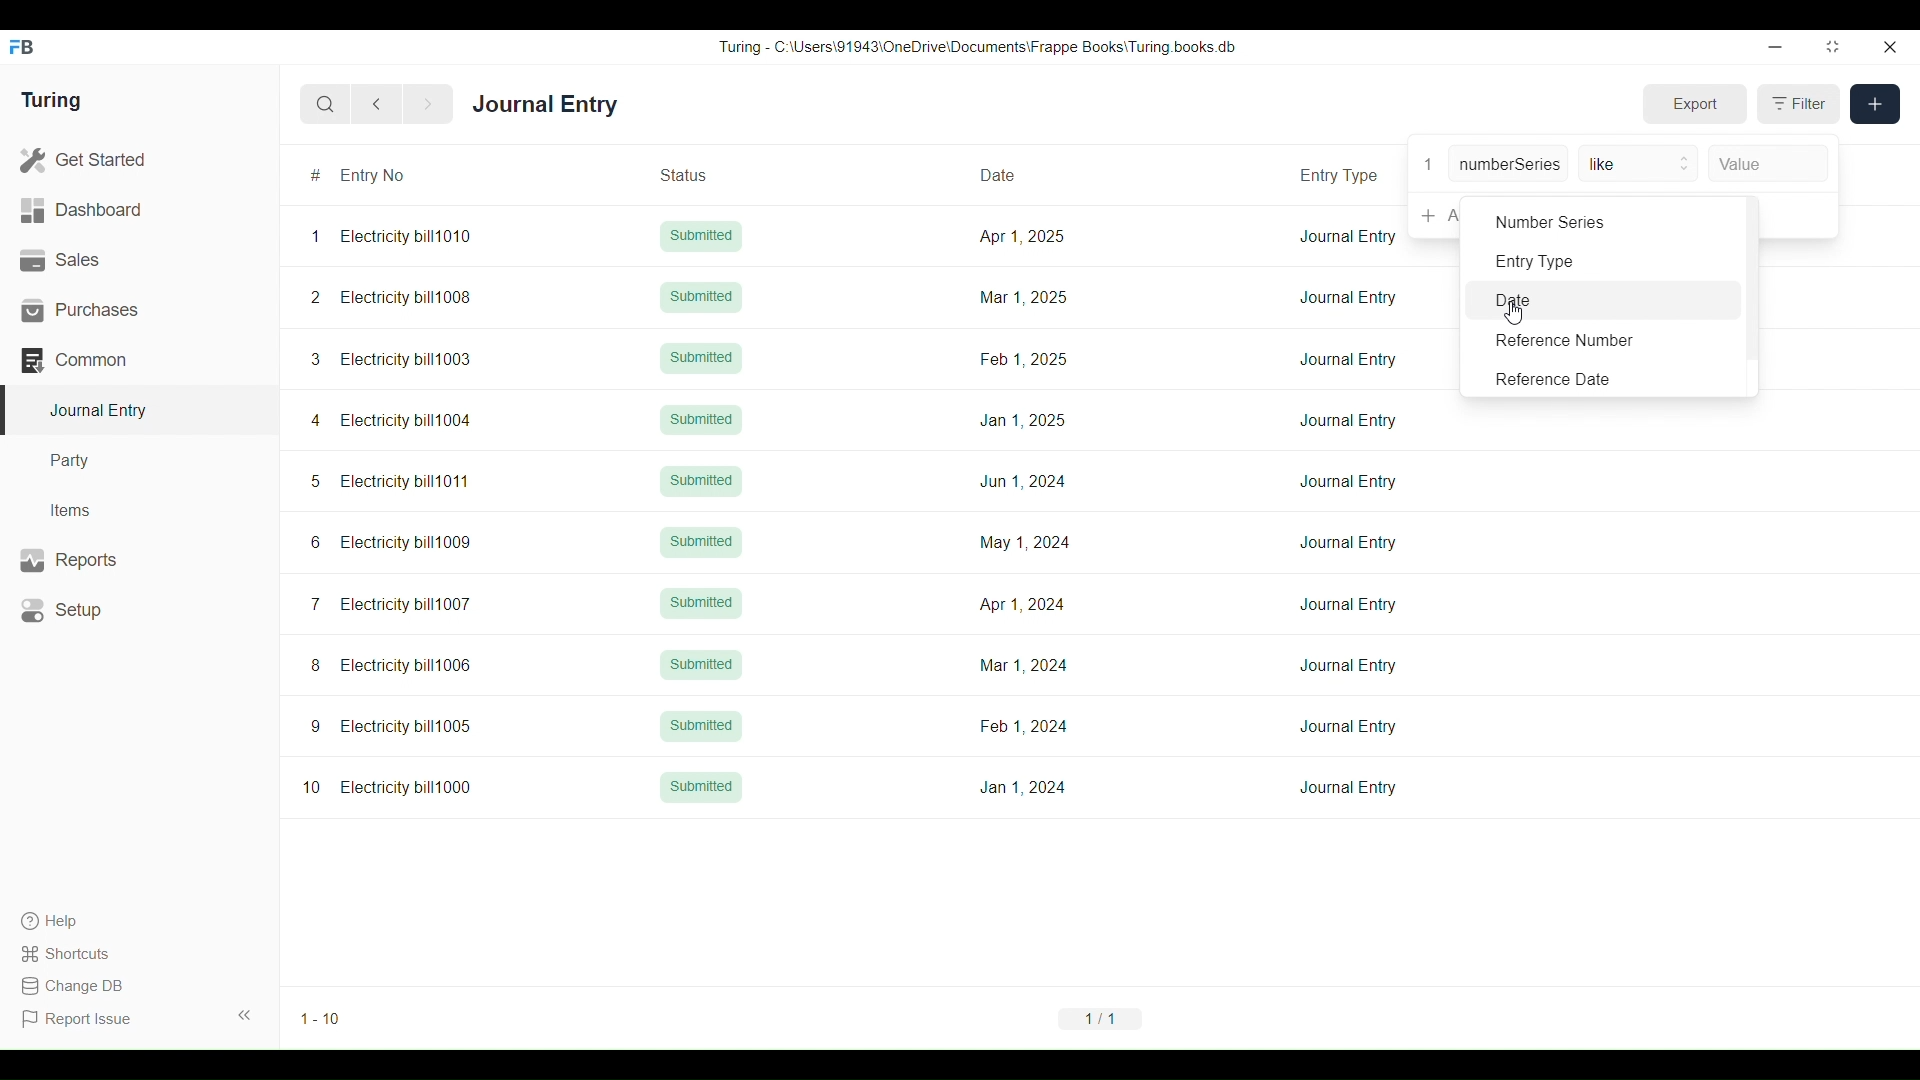  What do you see at coordinates (1348, 236) in the screenshot?
I see `Journal Entry` at bounding box center [1348, 236].